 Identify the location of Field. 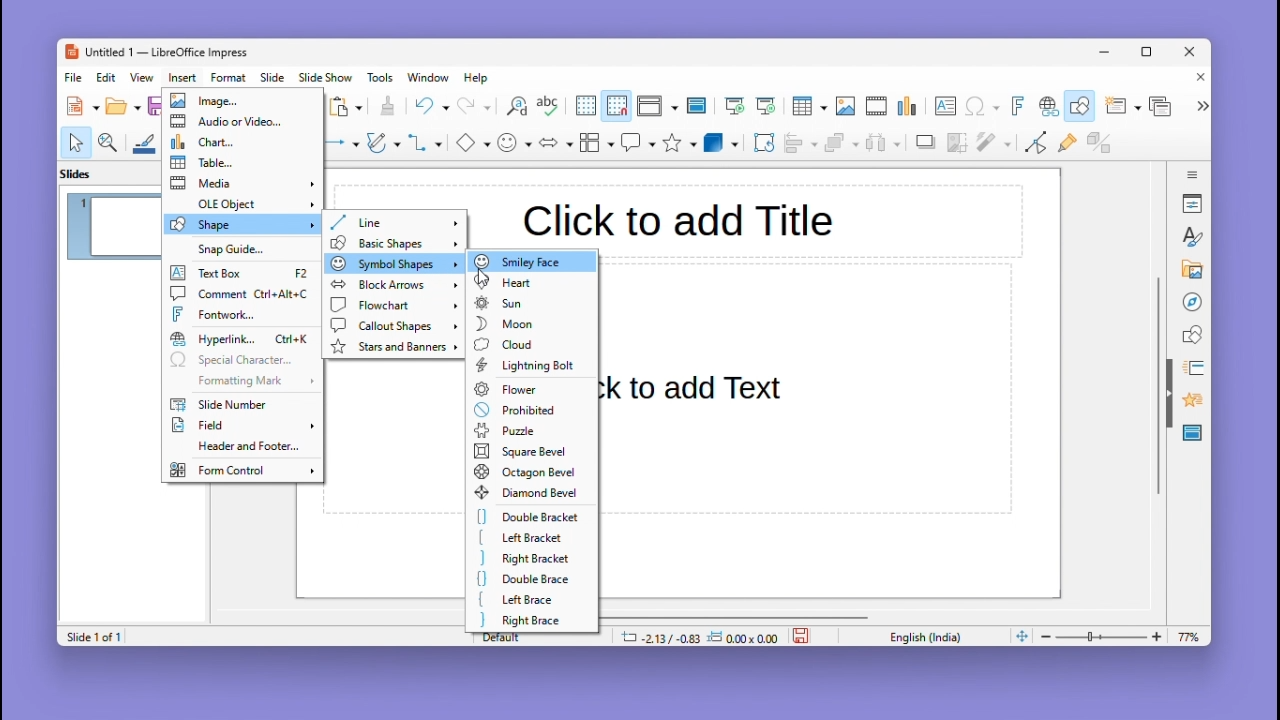
(242, 427).